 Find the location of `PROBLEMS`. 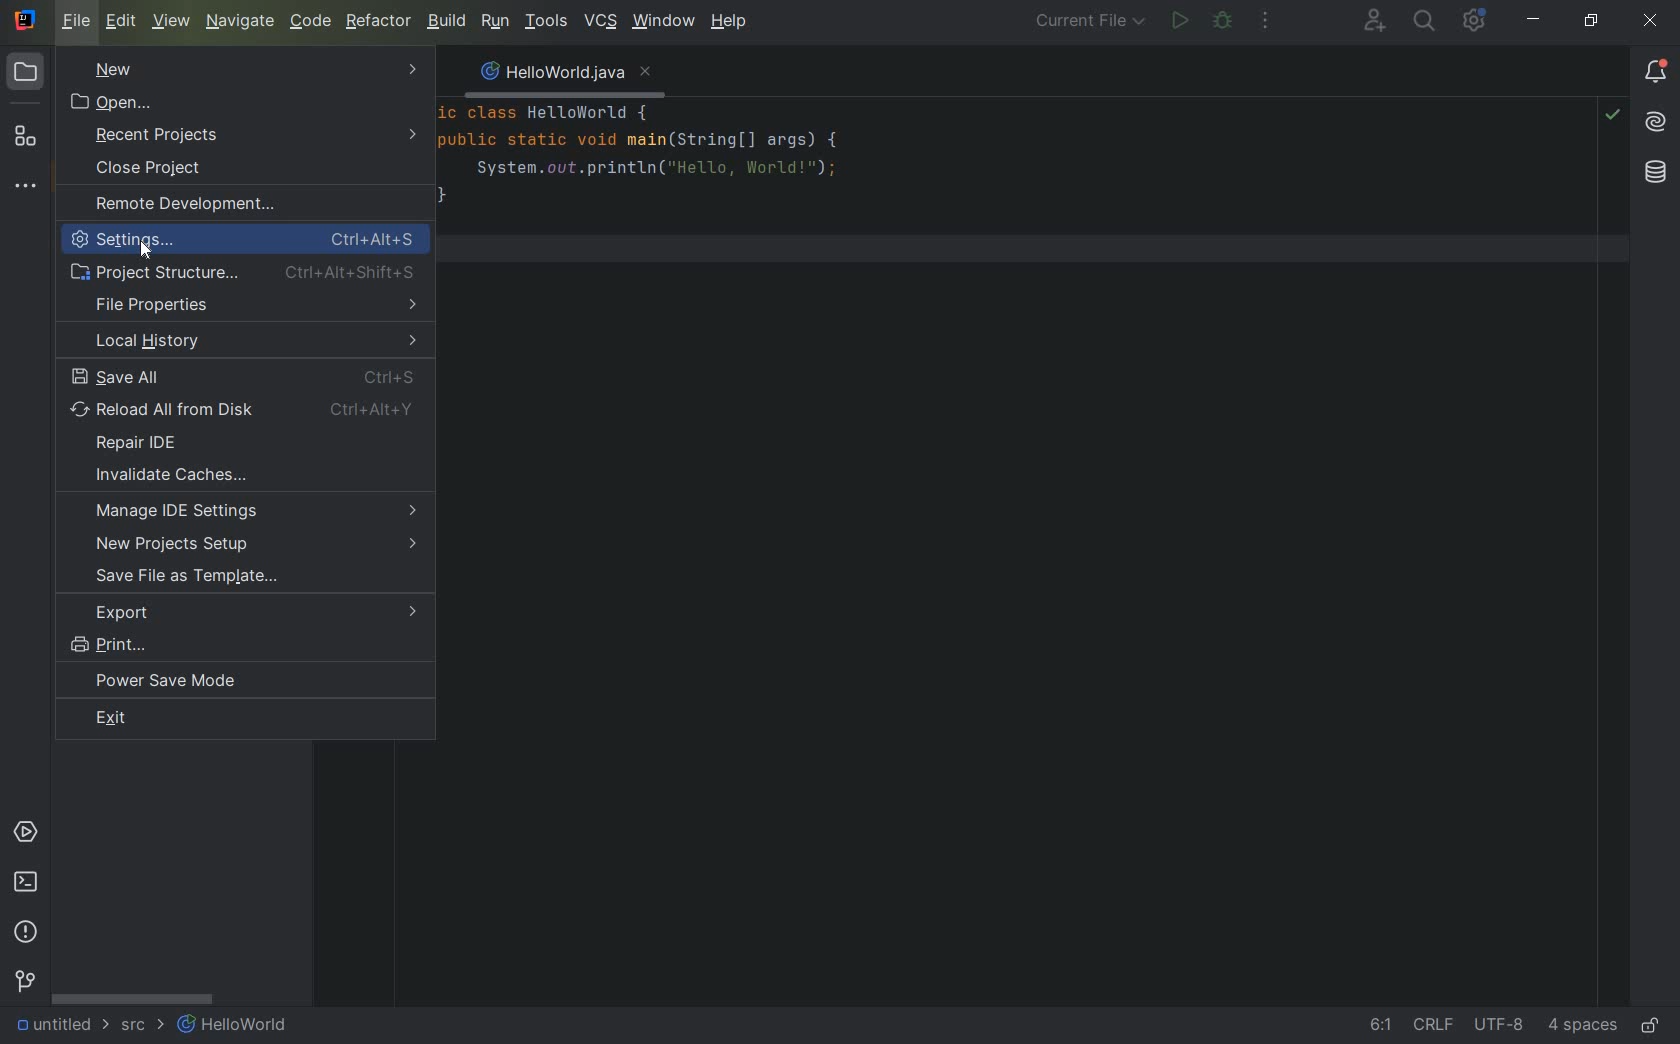

PROBLEMS is located at coordinates (26, 931).